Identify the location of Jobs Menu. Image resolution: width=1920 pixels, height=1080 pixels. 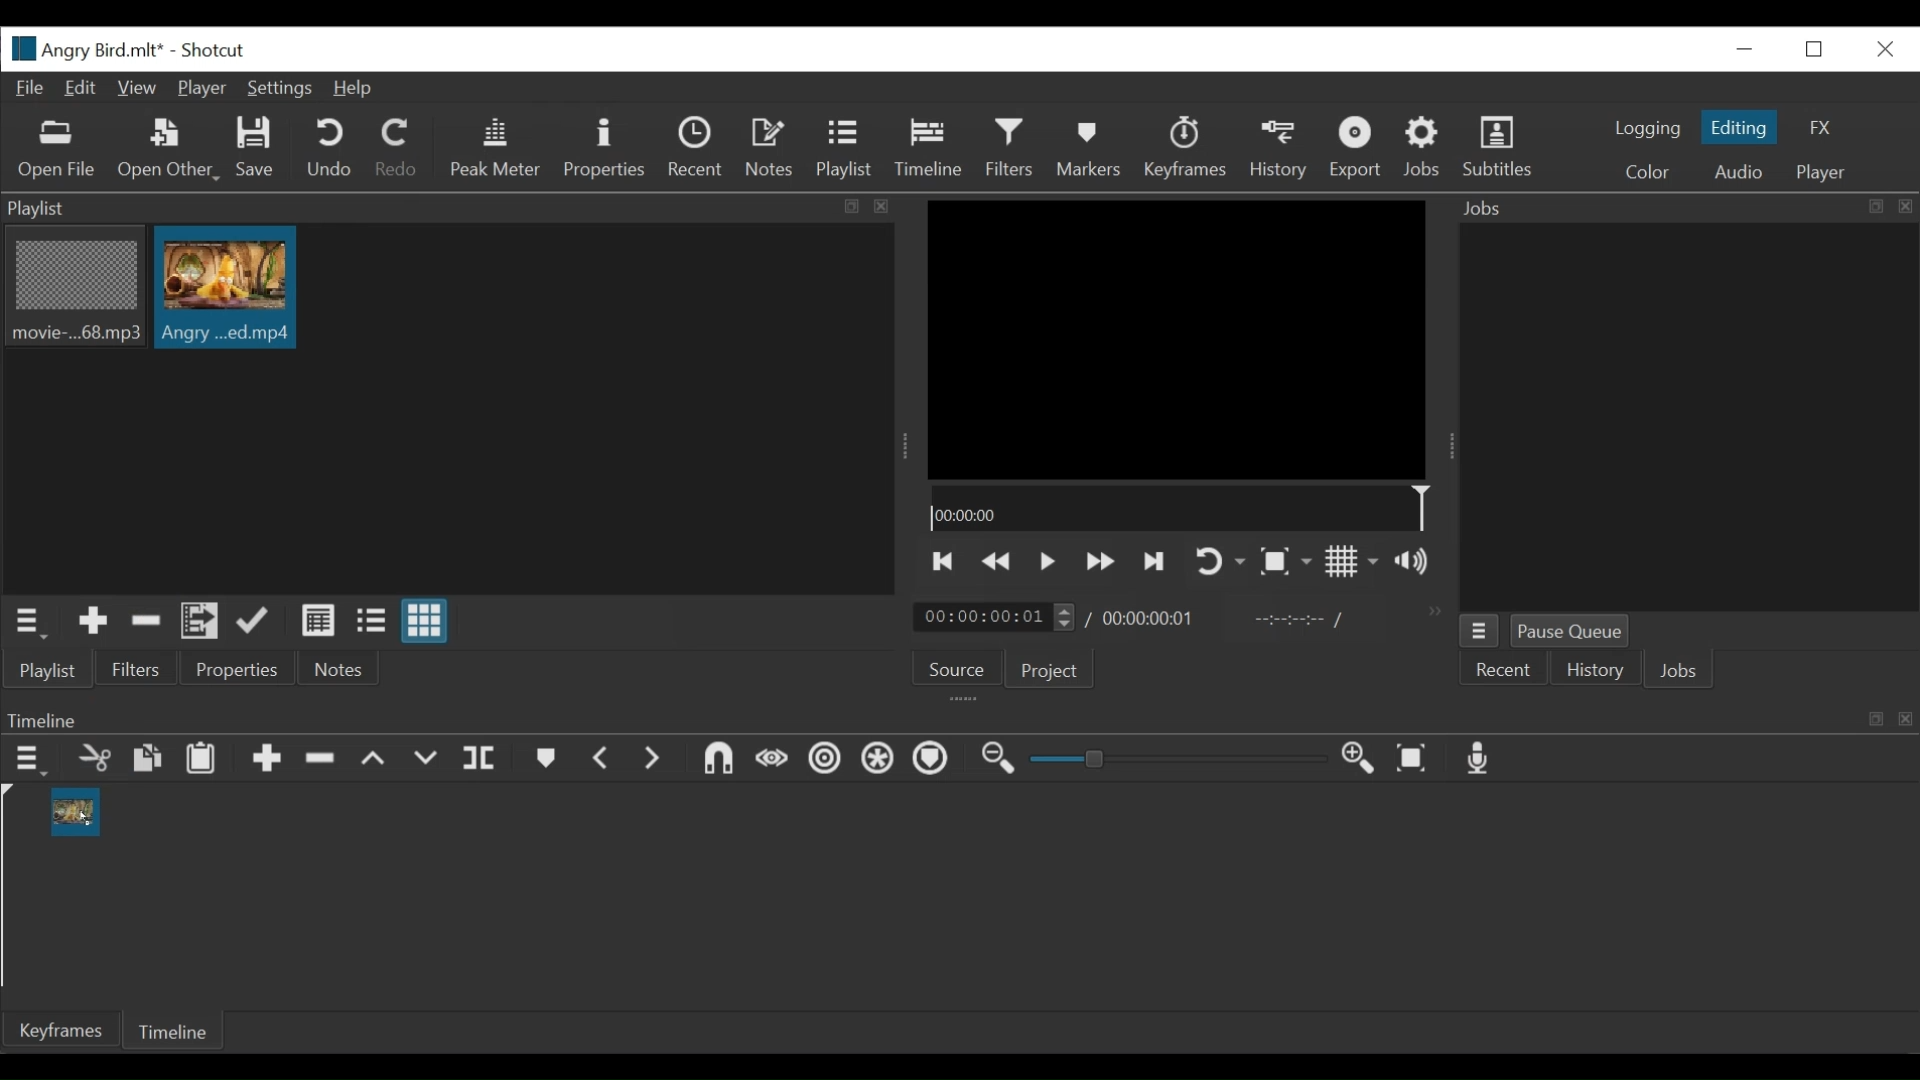
(1478, 631).